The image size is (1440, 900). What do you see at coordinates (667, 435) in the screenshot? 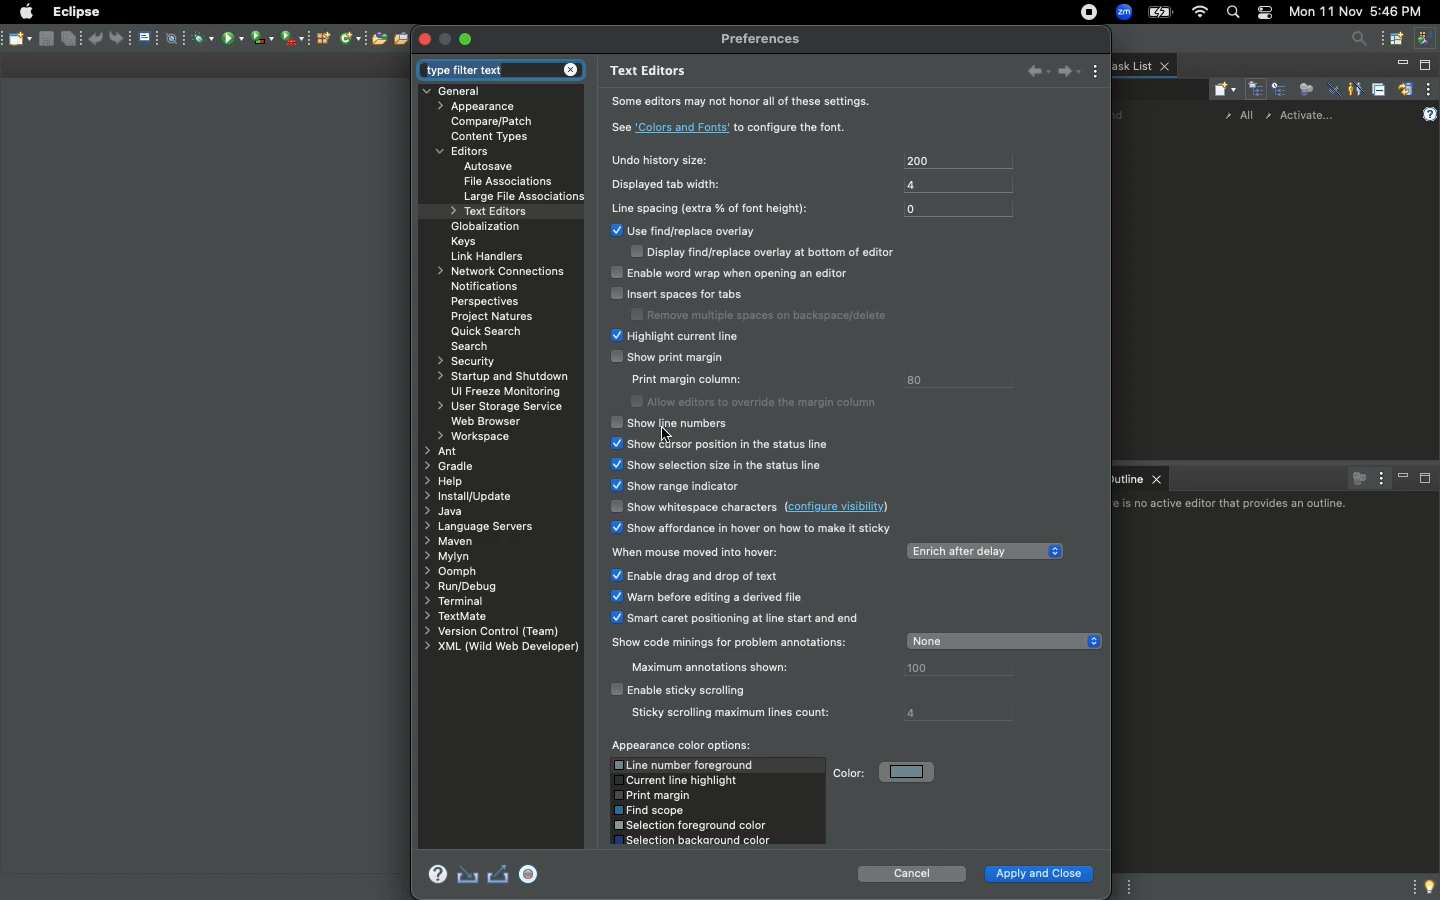
I see `Cursor` at bounding box center [667, 435].